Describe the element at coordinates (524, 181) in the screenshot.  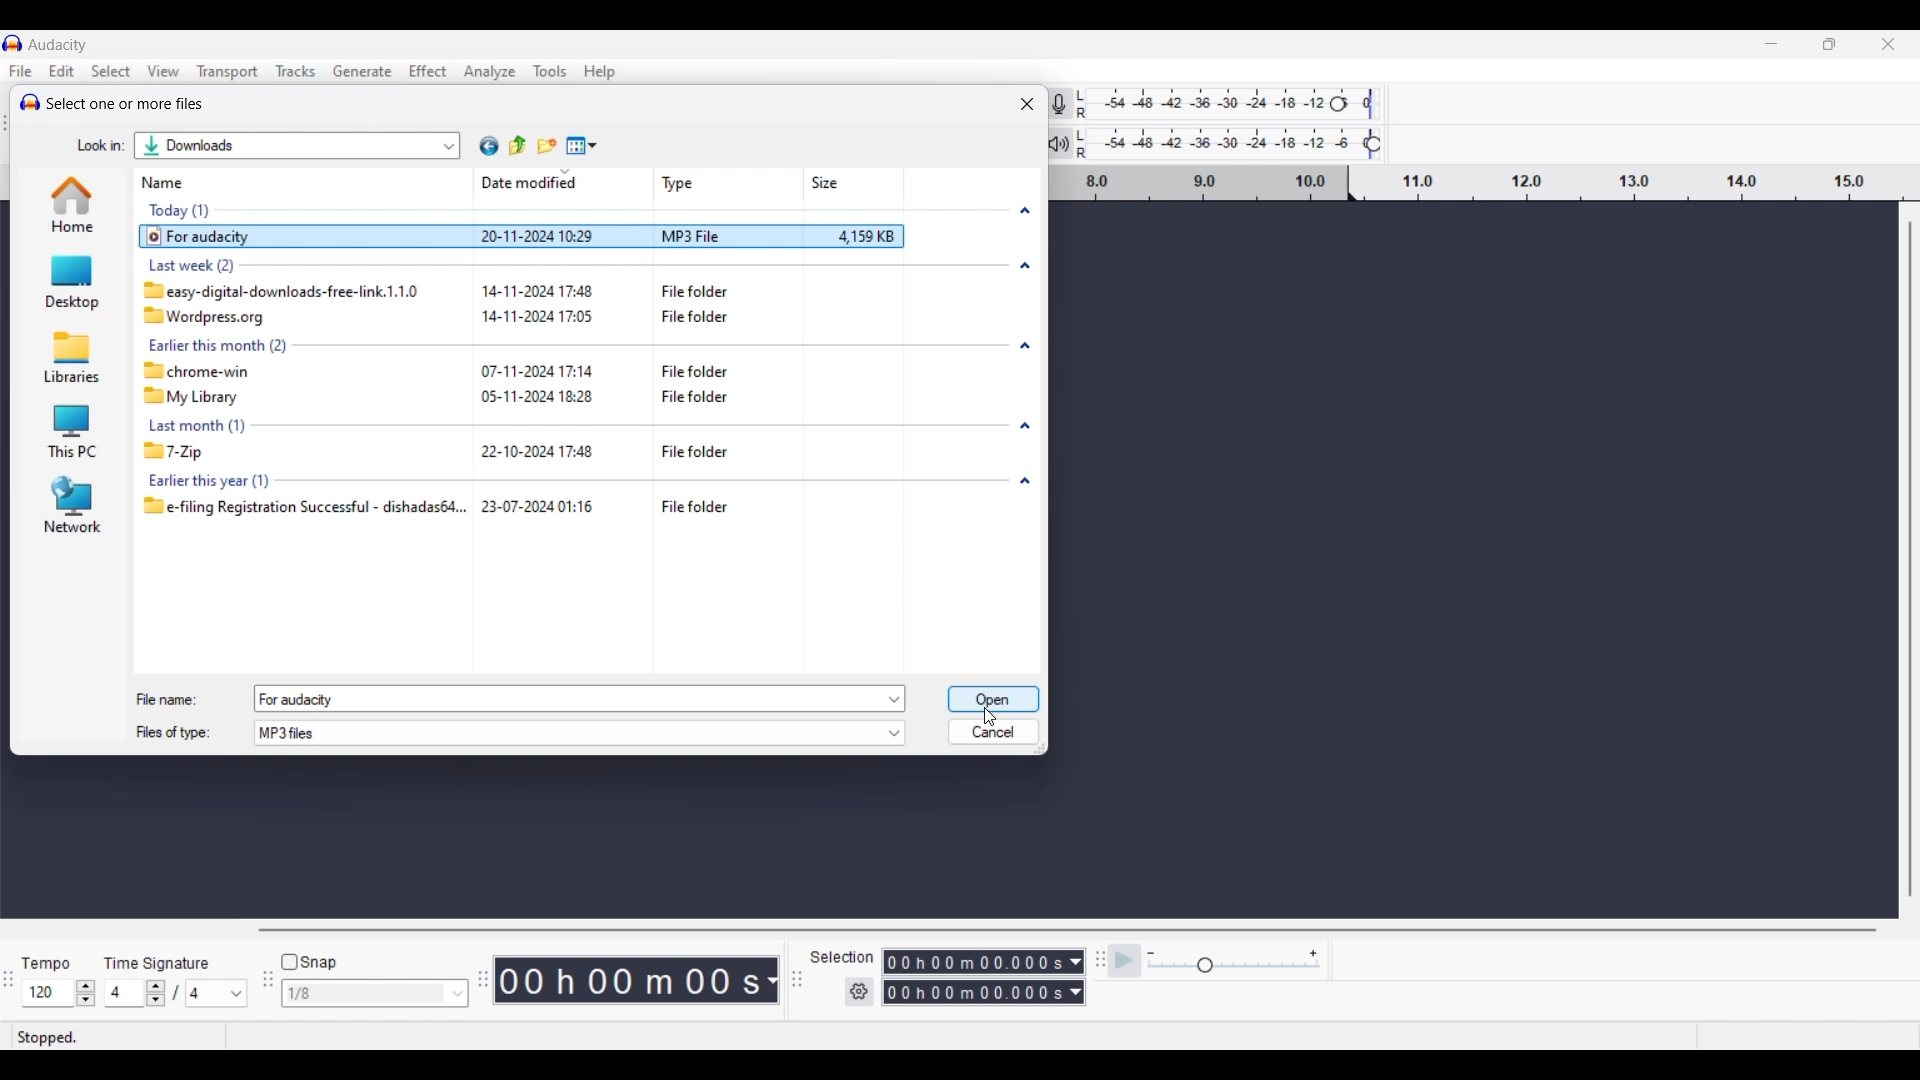
I see `Date modified` at that location.